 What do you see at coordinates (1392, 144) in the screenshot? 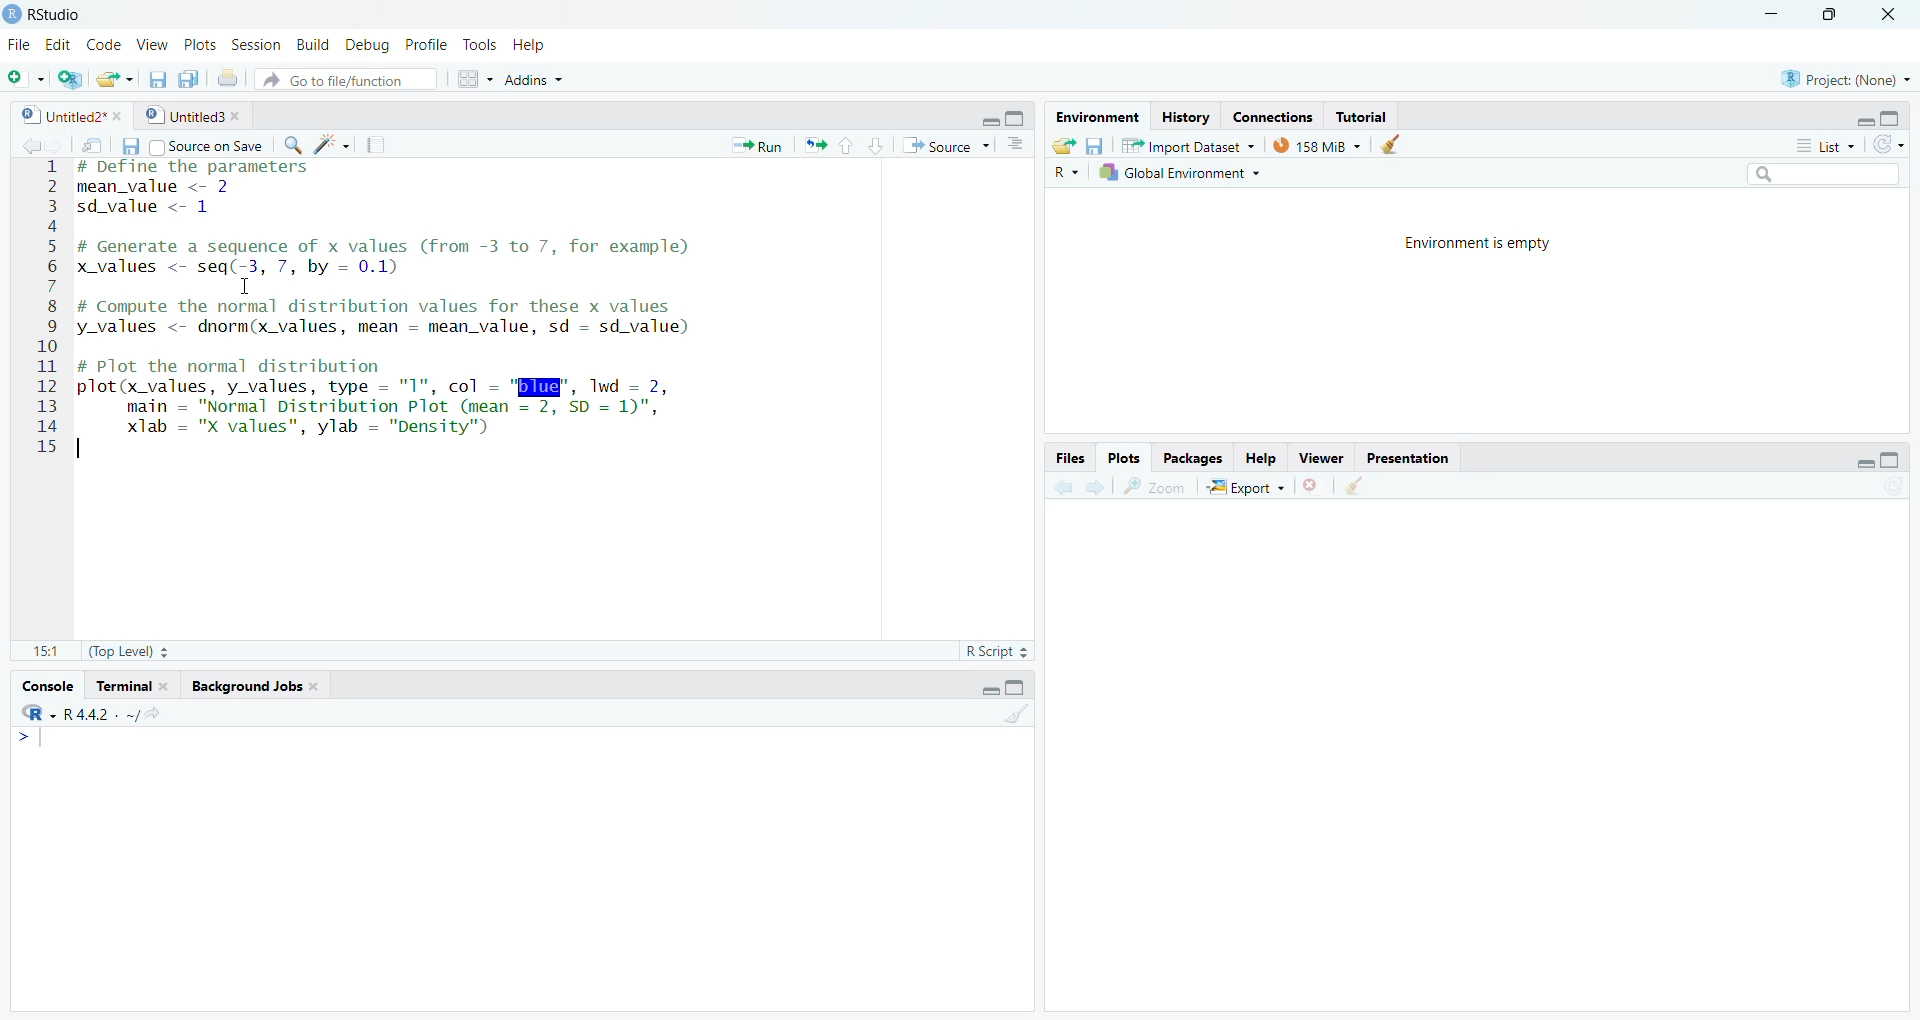
I see `` at bounding box center [1392, 144].